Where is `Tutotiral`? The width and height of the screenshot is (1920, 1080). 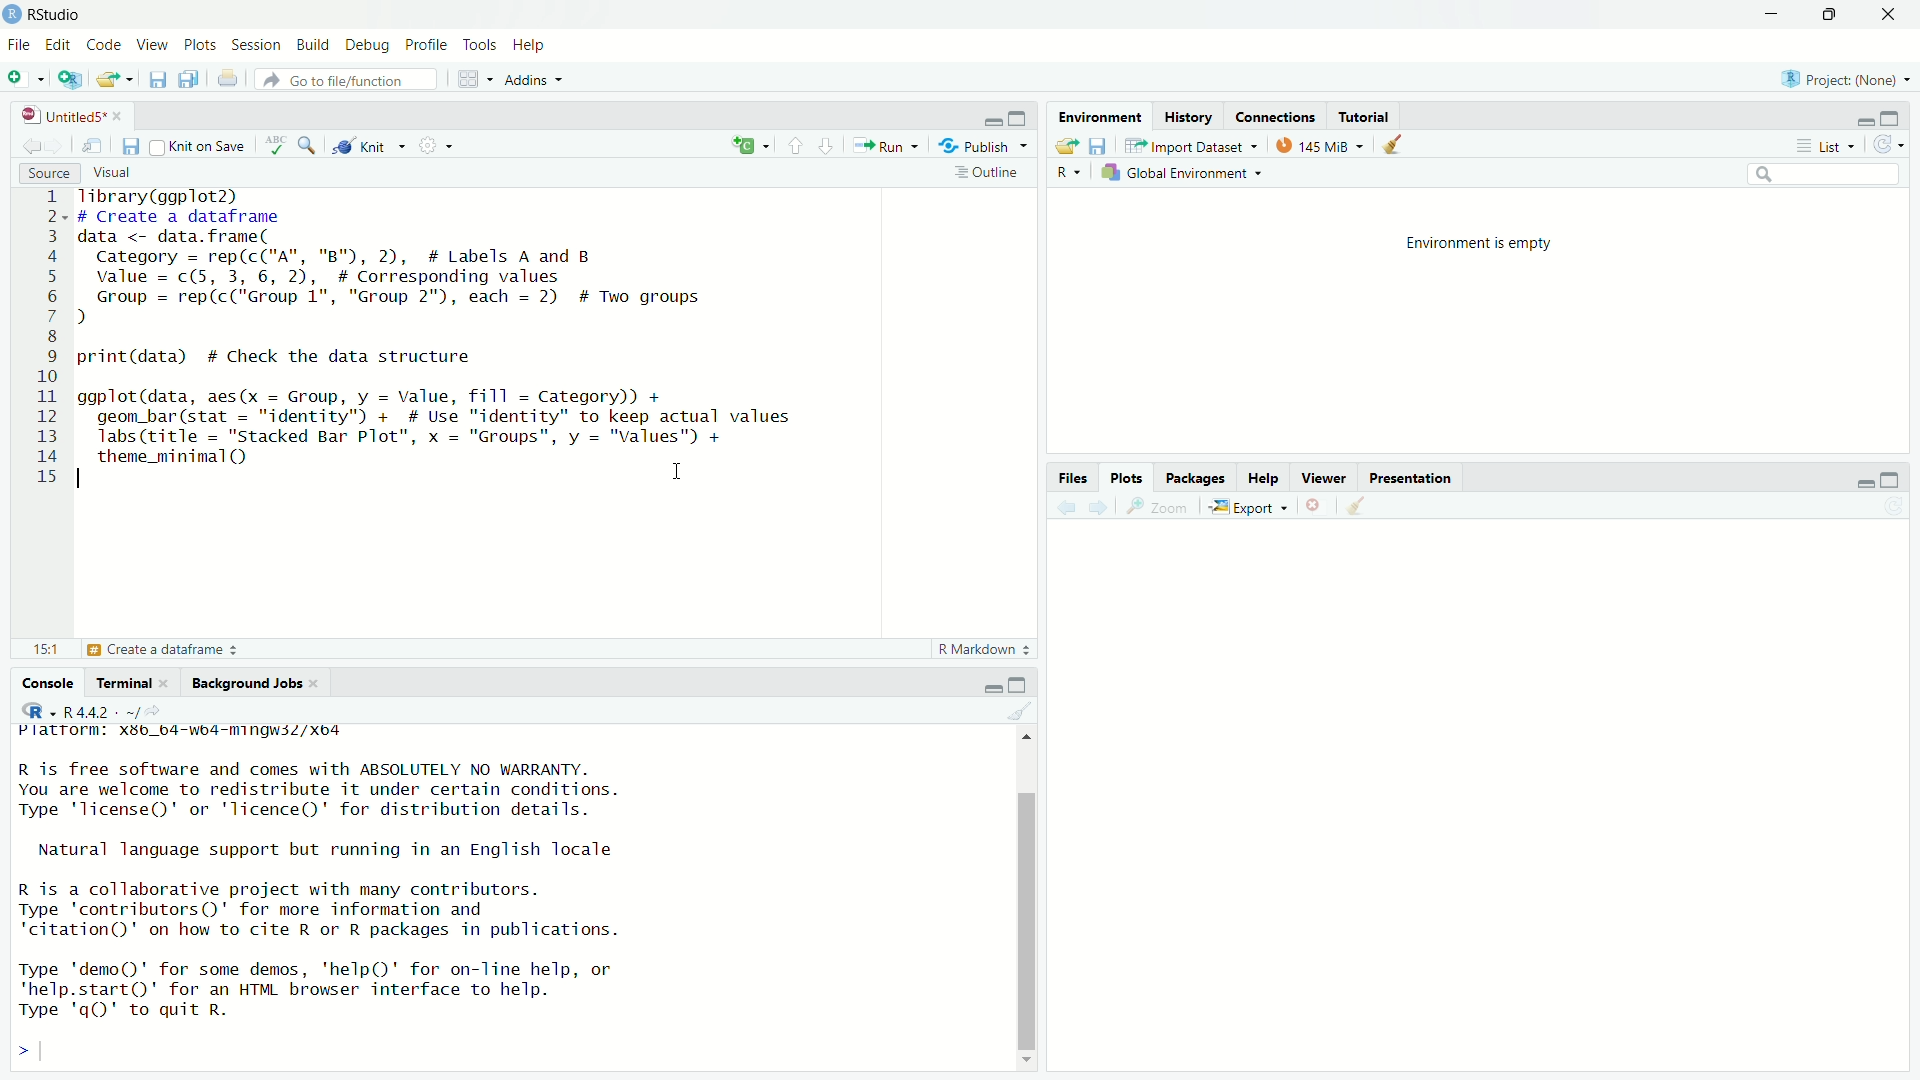 Tutotiral is located at coordinates (1365, 115).